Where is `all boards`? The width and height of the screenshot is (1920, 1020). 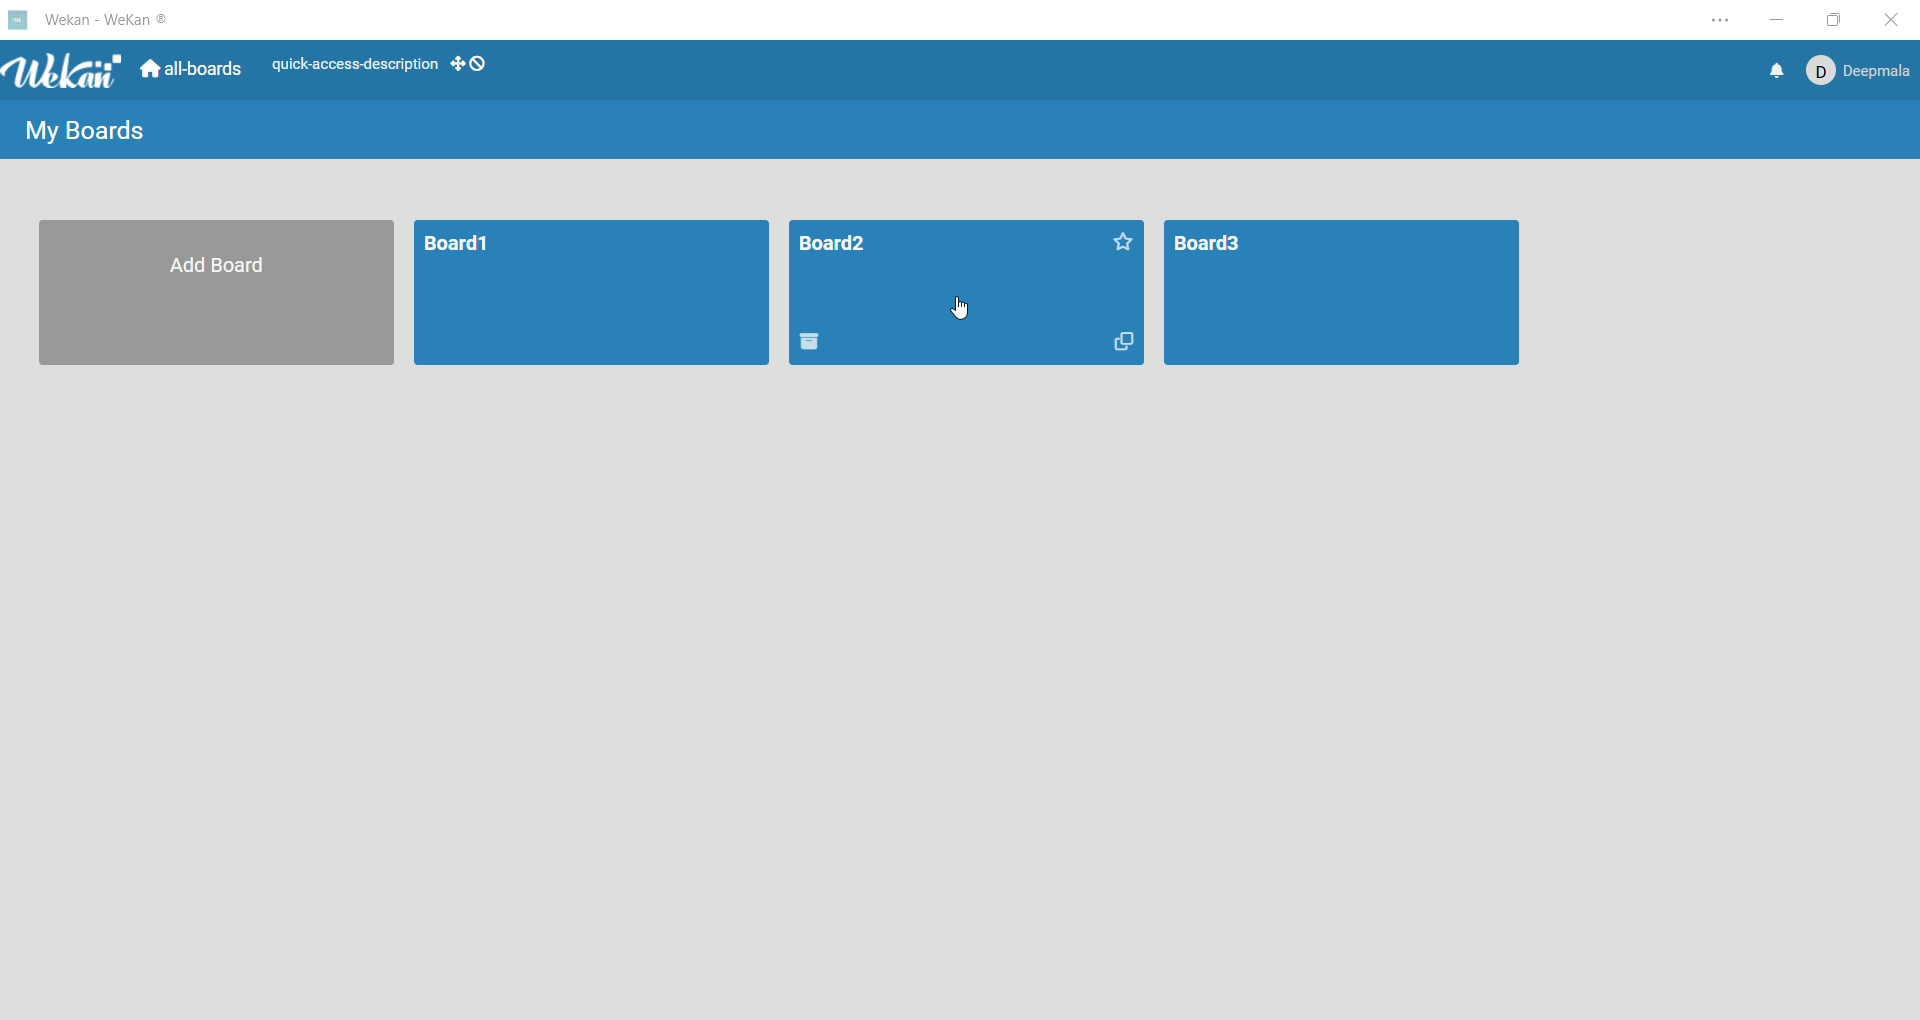
all boards is located at coordinates (191, 67).